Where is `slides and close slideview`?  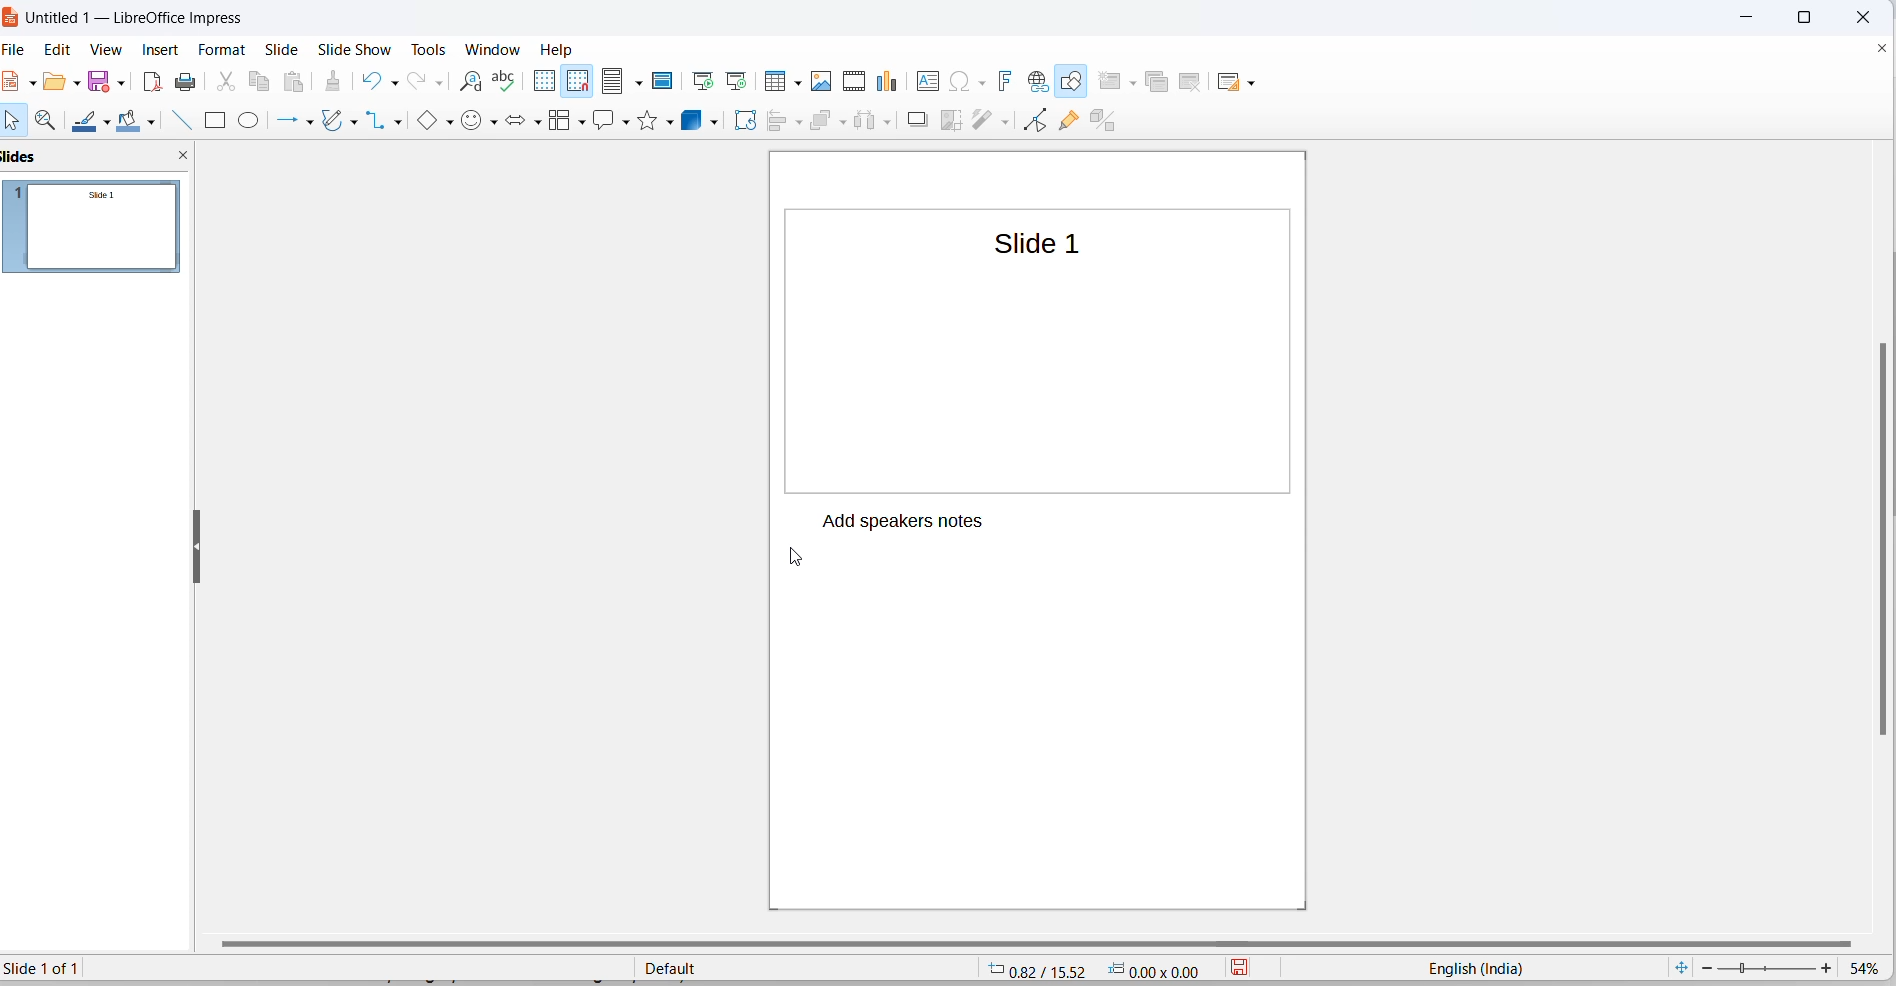
slides and close slideview is located at coordinates (97, 157).